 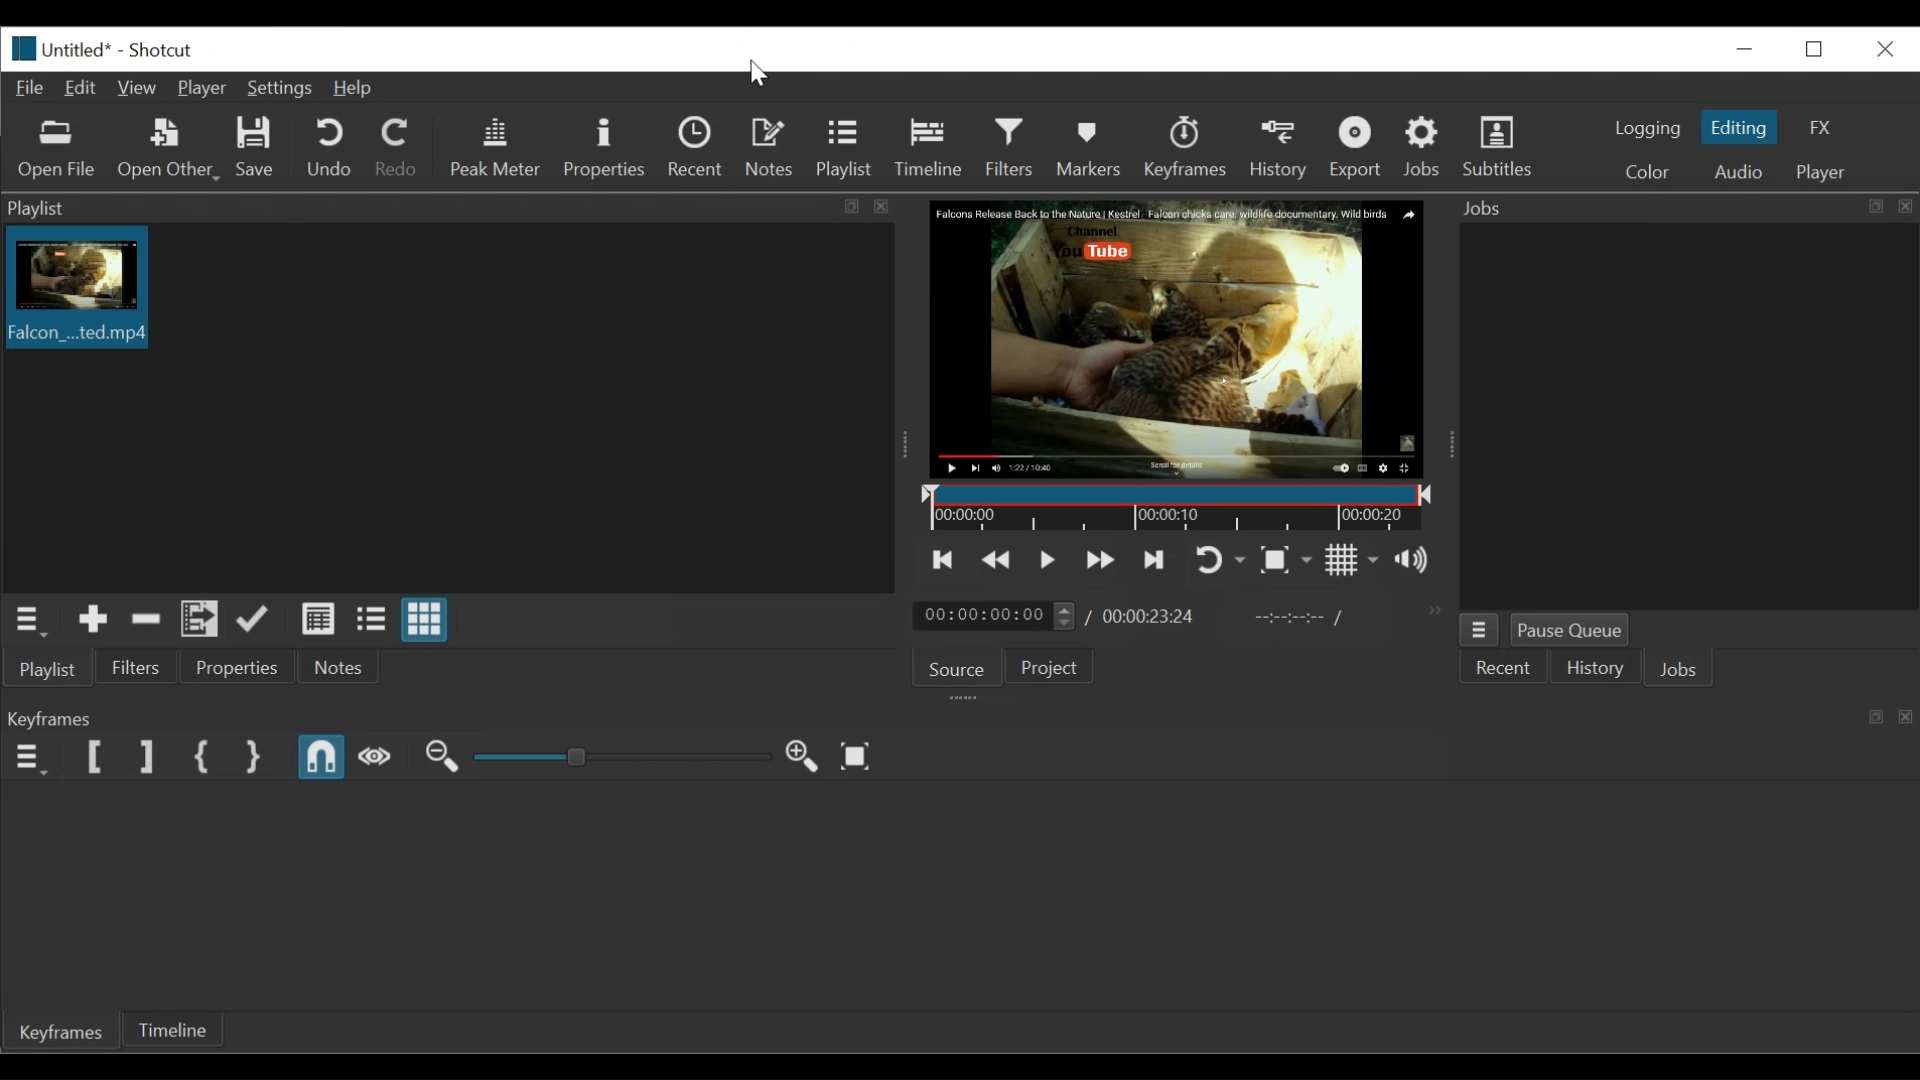 What do you see at coordinates (1505, 670) in the screenshot?
I see `Recent` at bounding box center [1505, 670].